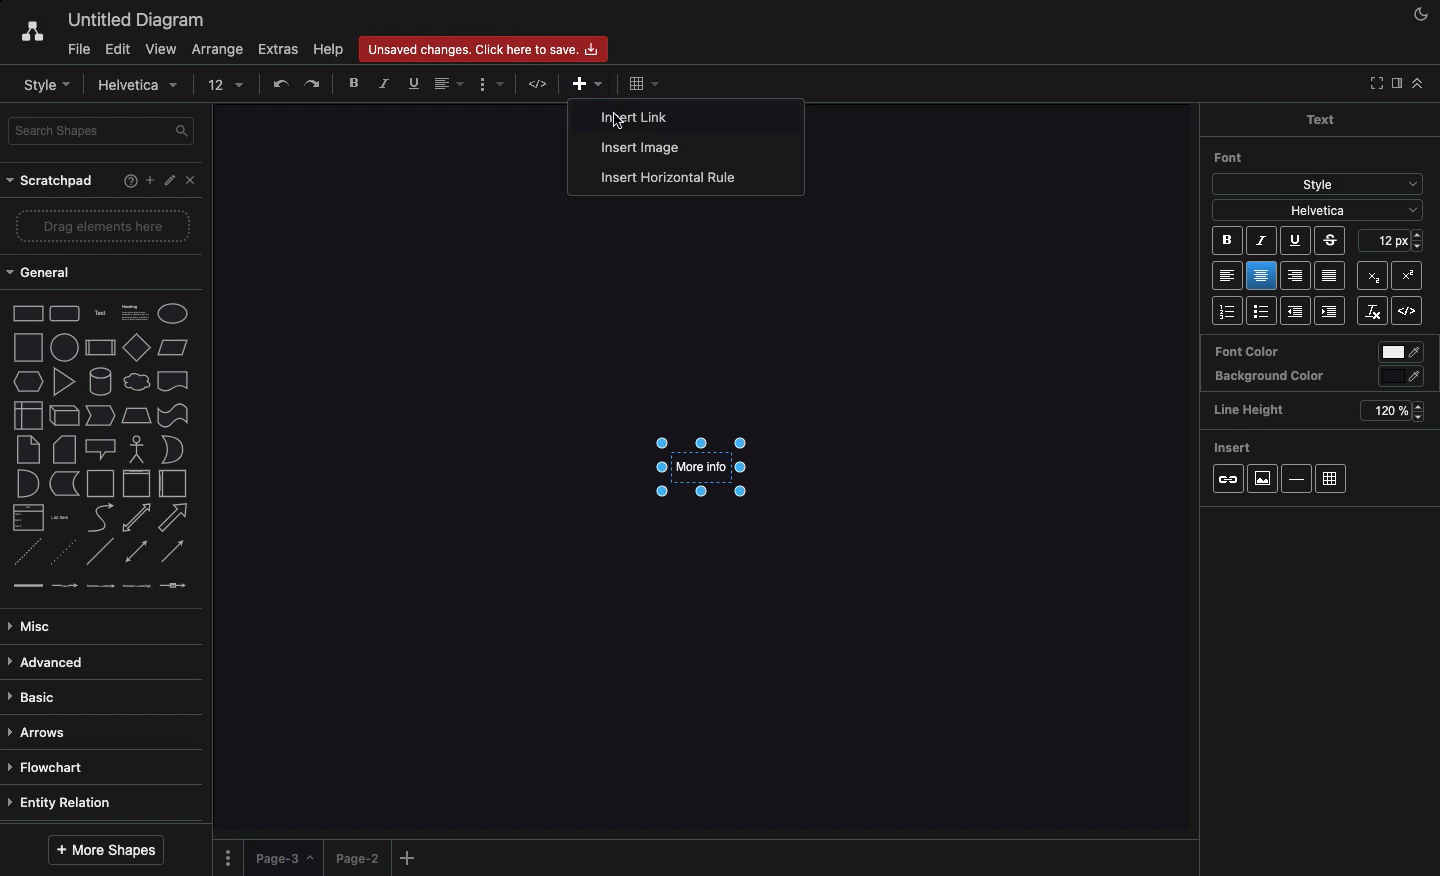 This screenshot has width=1440, height=876. I want to click on 12 pt - Size, so click(1394, 239).